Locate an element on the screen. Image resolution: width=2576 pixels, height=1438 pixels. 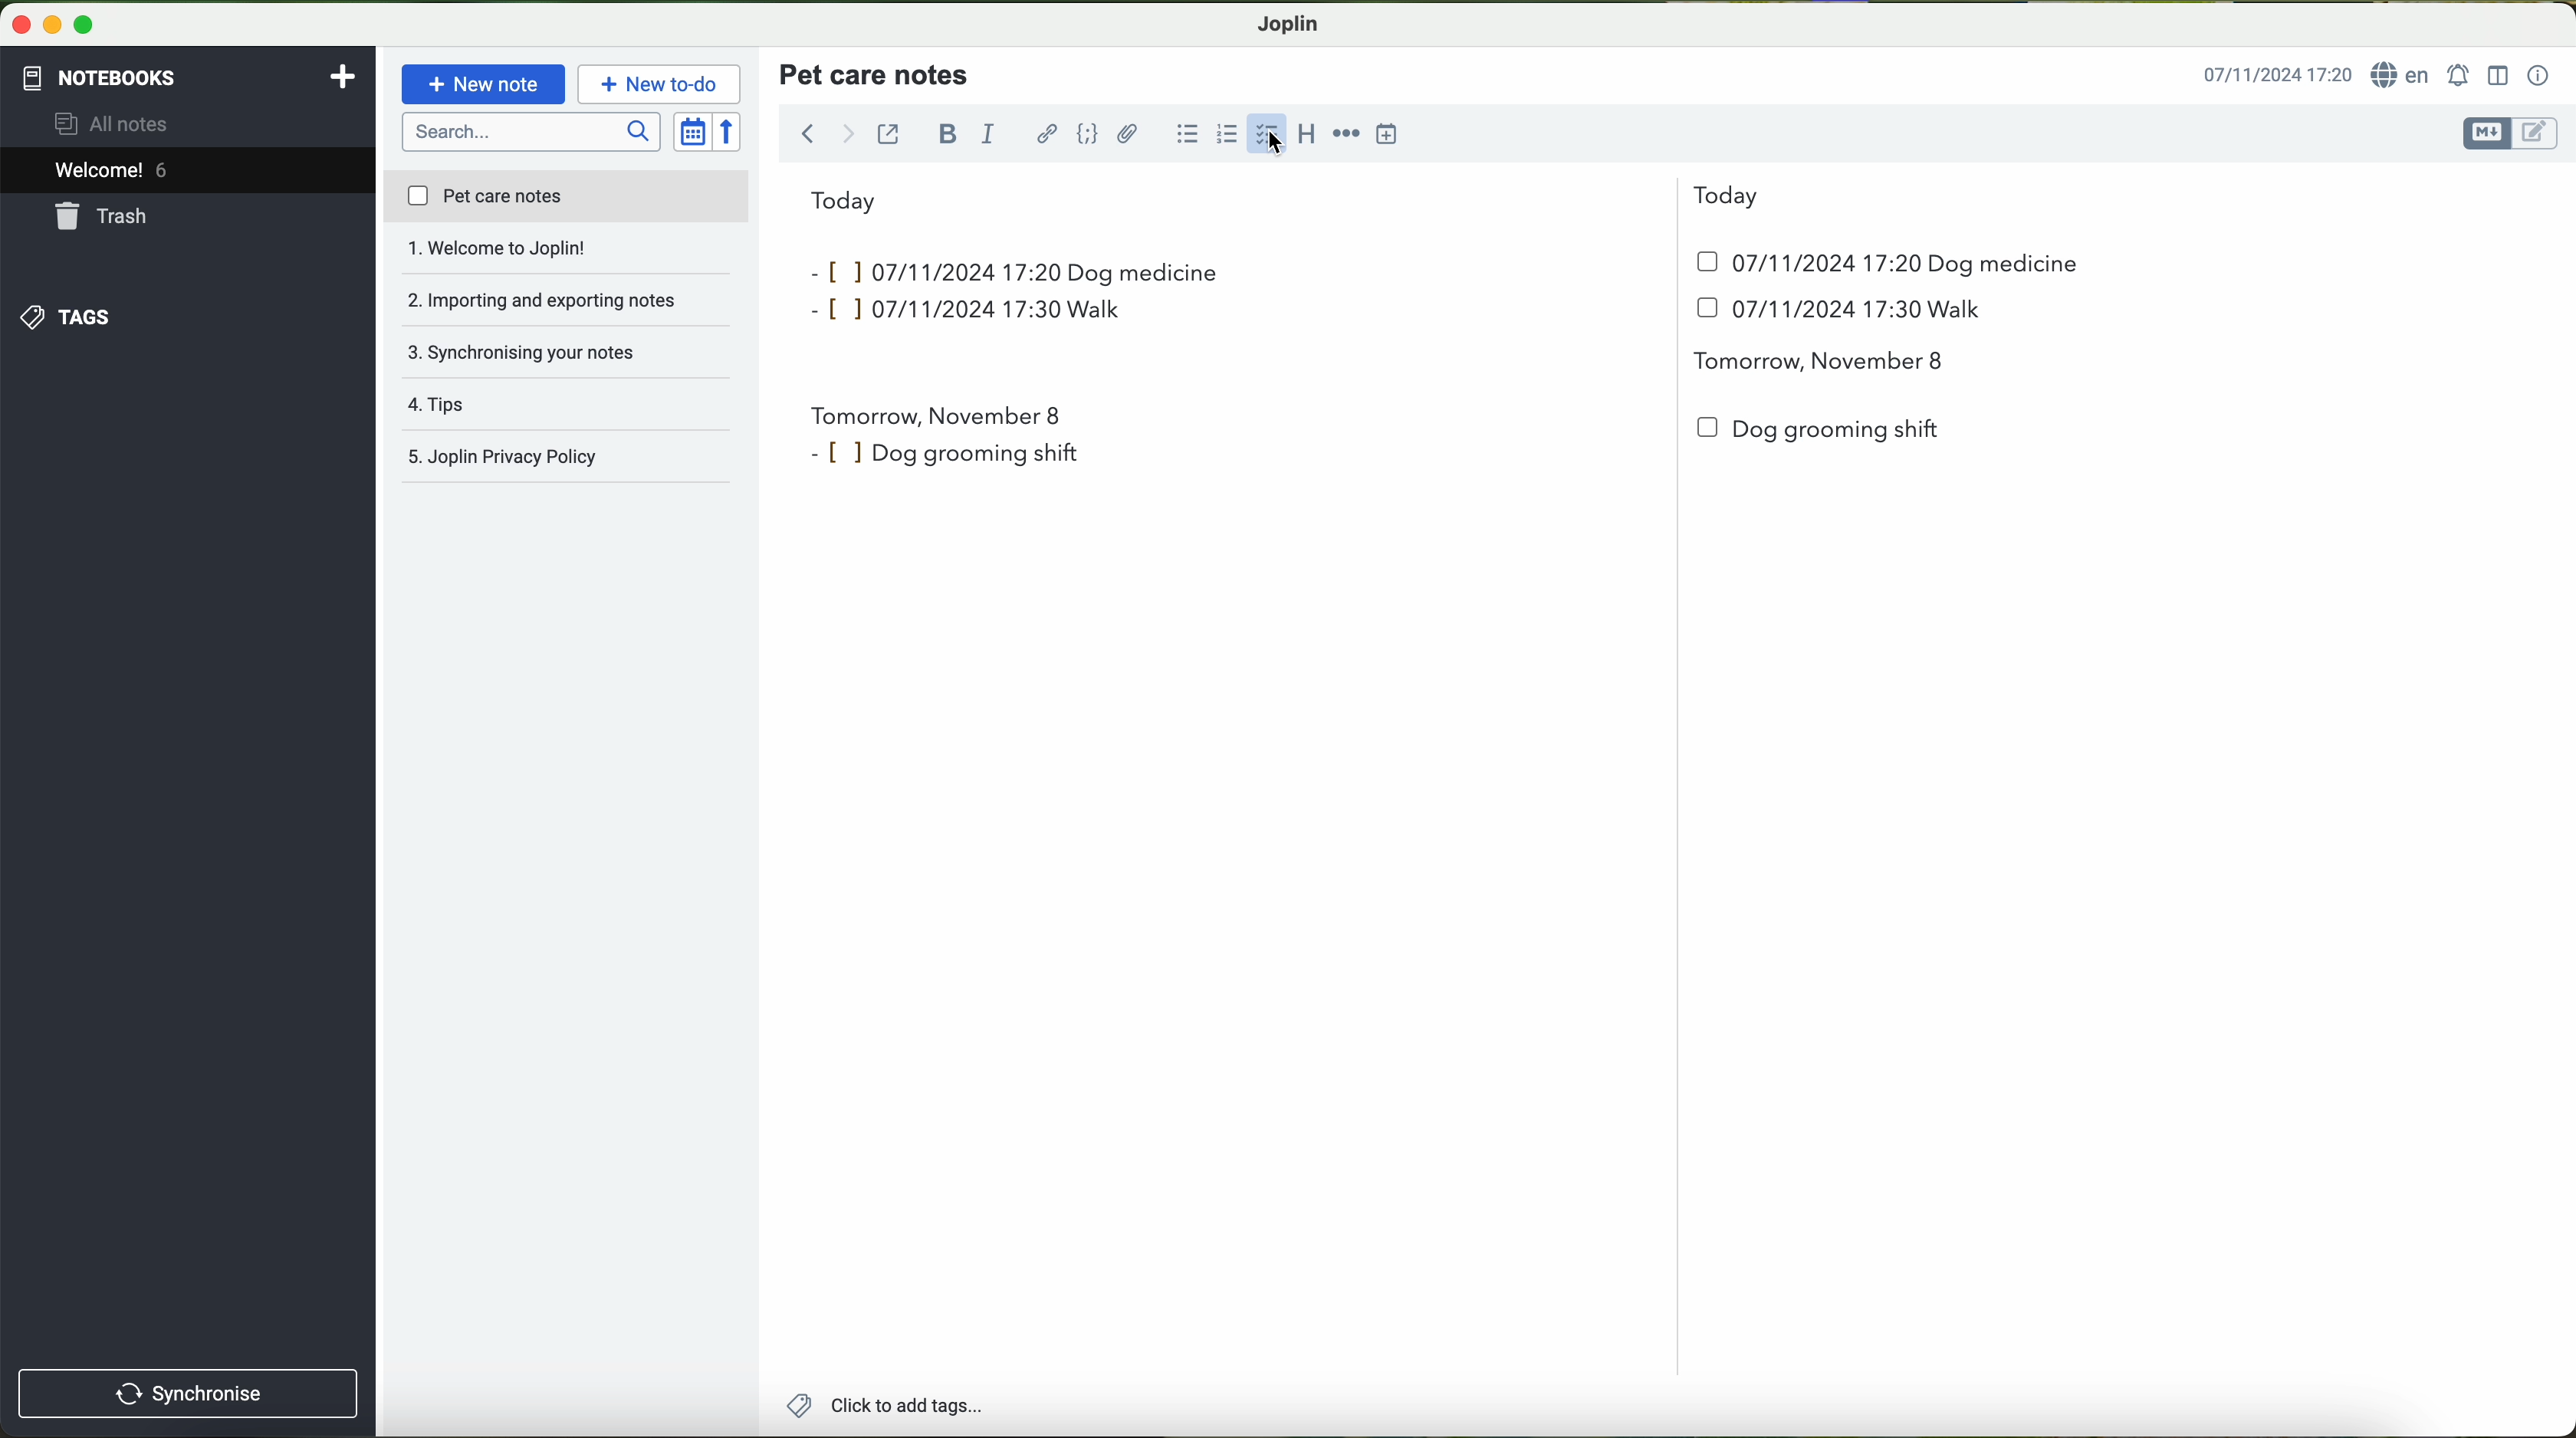
add tags is located at coordinates (884, 1408).